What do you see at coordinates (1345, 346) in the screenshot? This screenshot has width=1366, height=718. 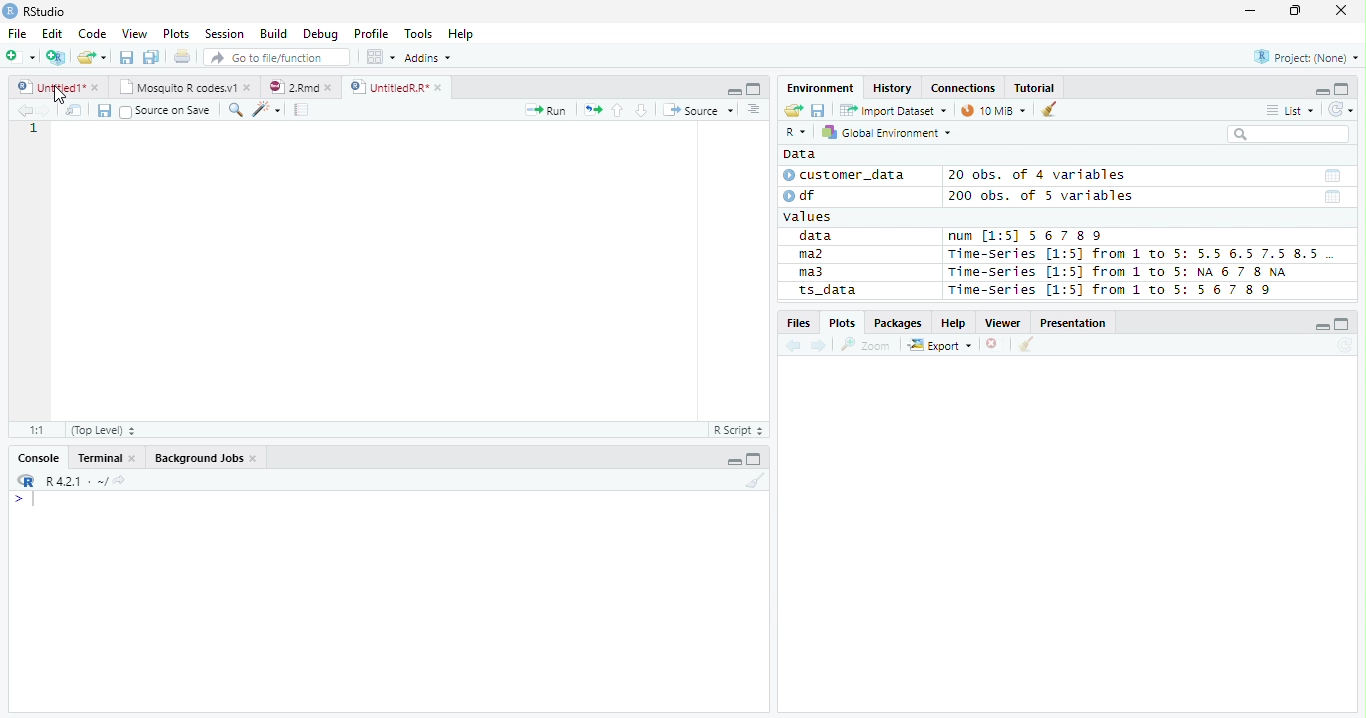 I see `Refresh` at bounding box center [1345, 346].